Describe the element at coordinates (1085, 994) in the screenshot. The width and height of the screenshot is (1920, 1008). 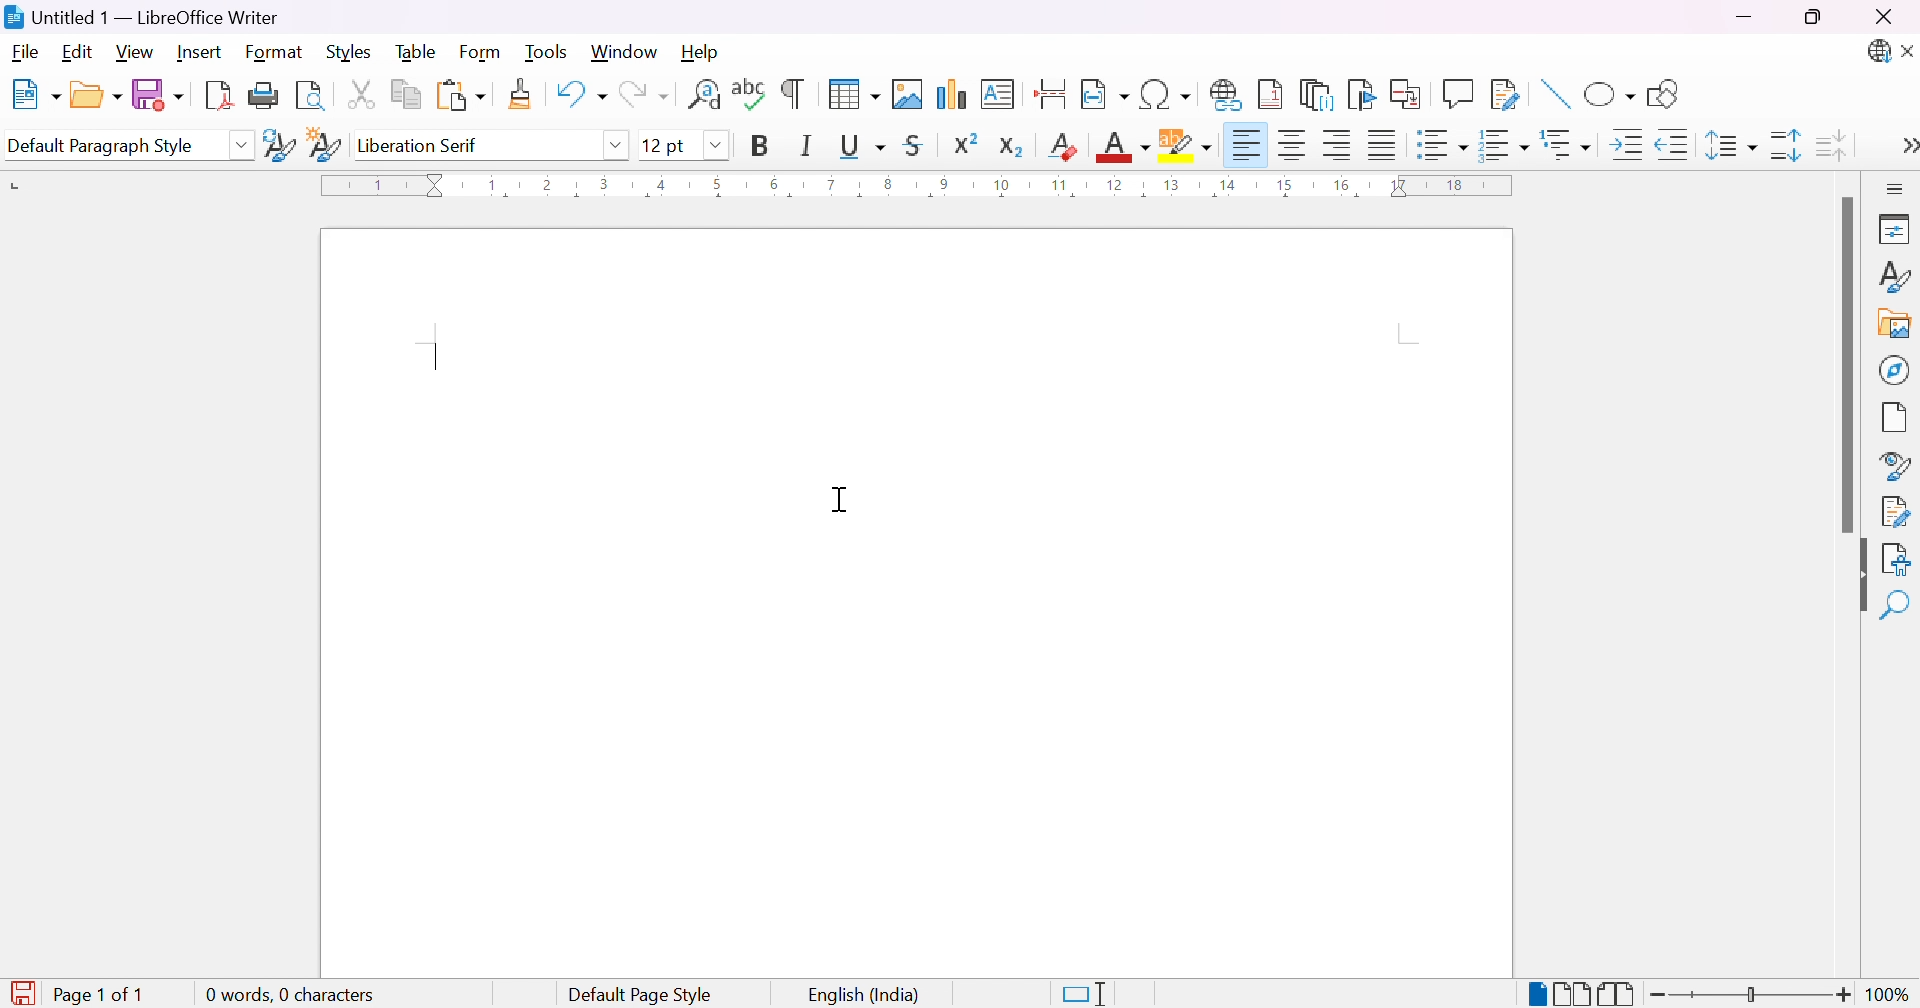
I see `Standard selection. Click to change selection mode.` at that location.